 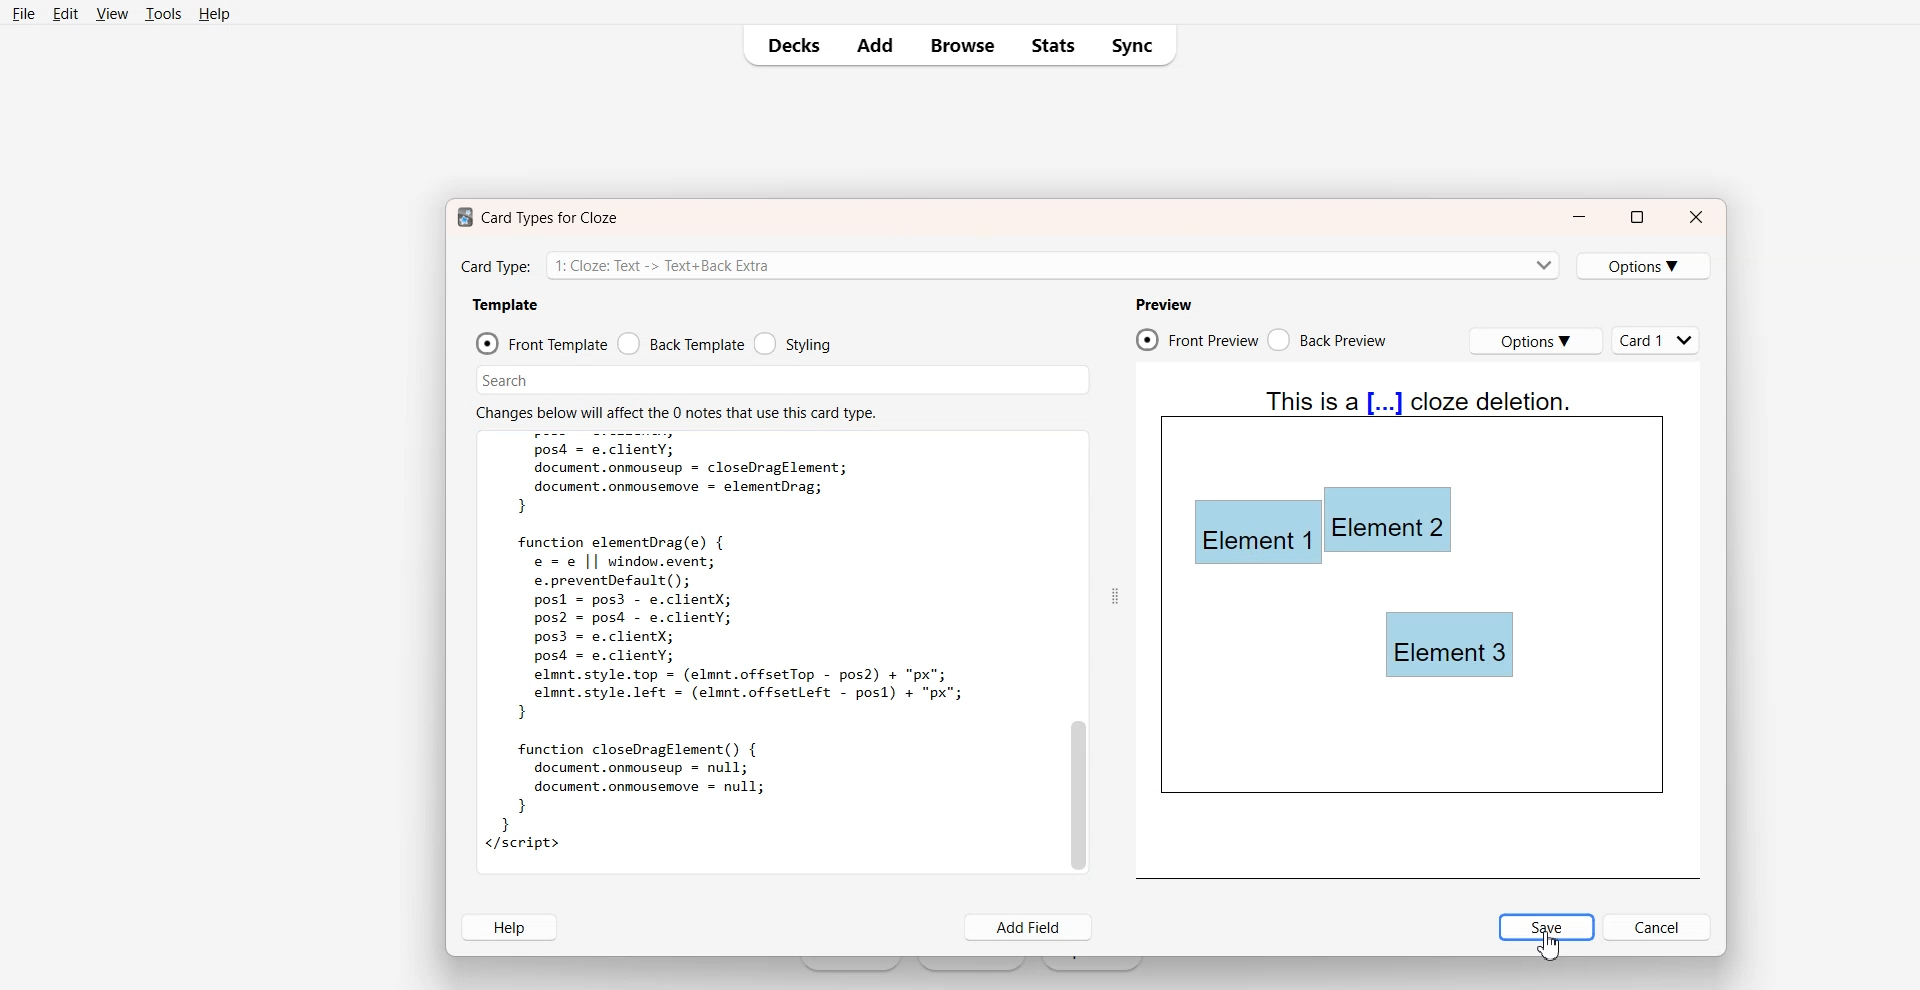 What do you see at coordinates (1255, 535) in the screenshot?
I see `Element 1` at bounding box center [1255, 535].